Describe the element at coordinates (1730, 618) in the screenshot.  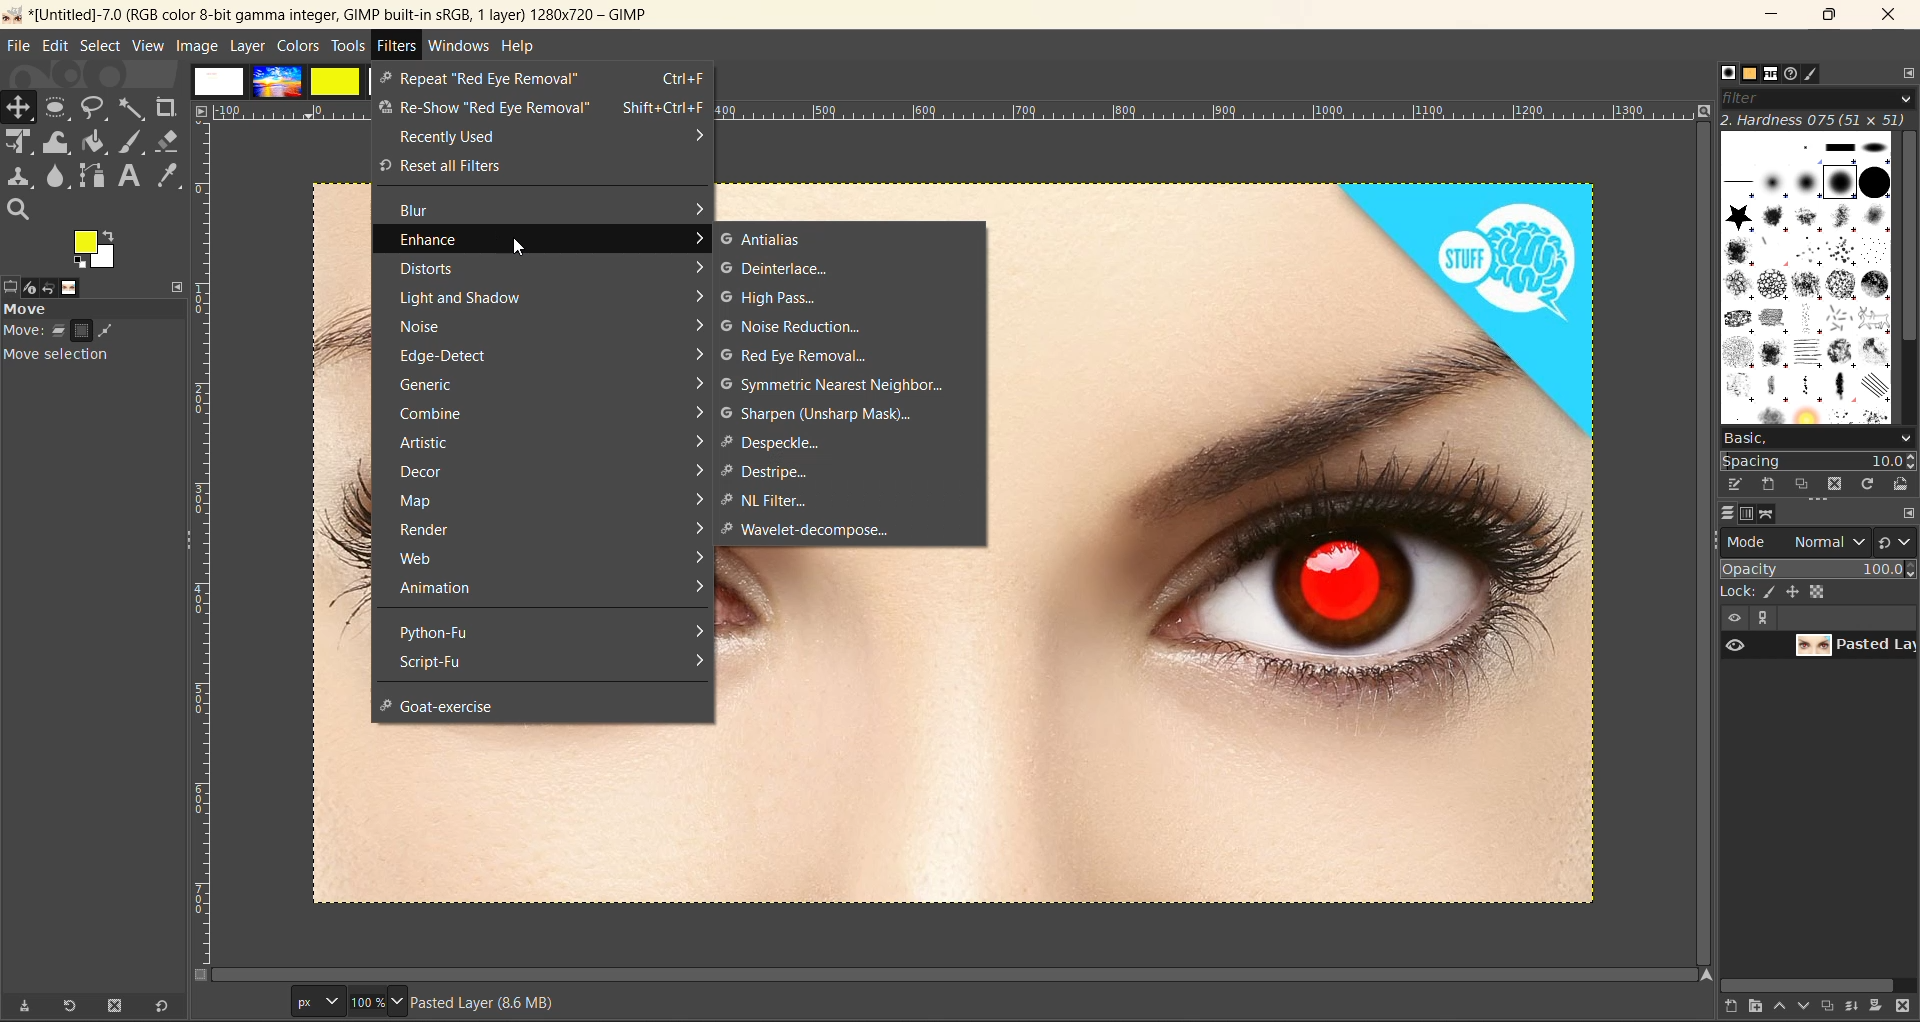
I see `view` at that location.